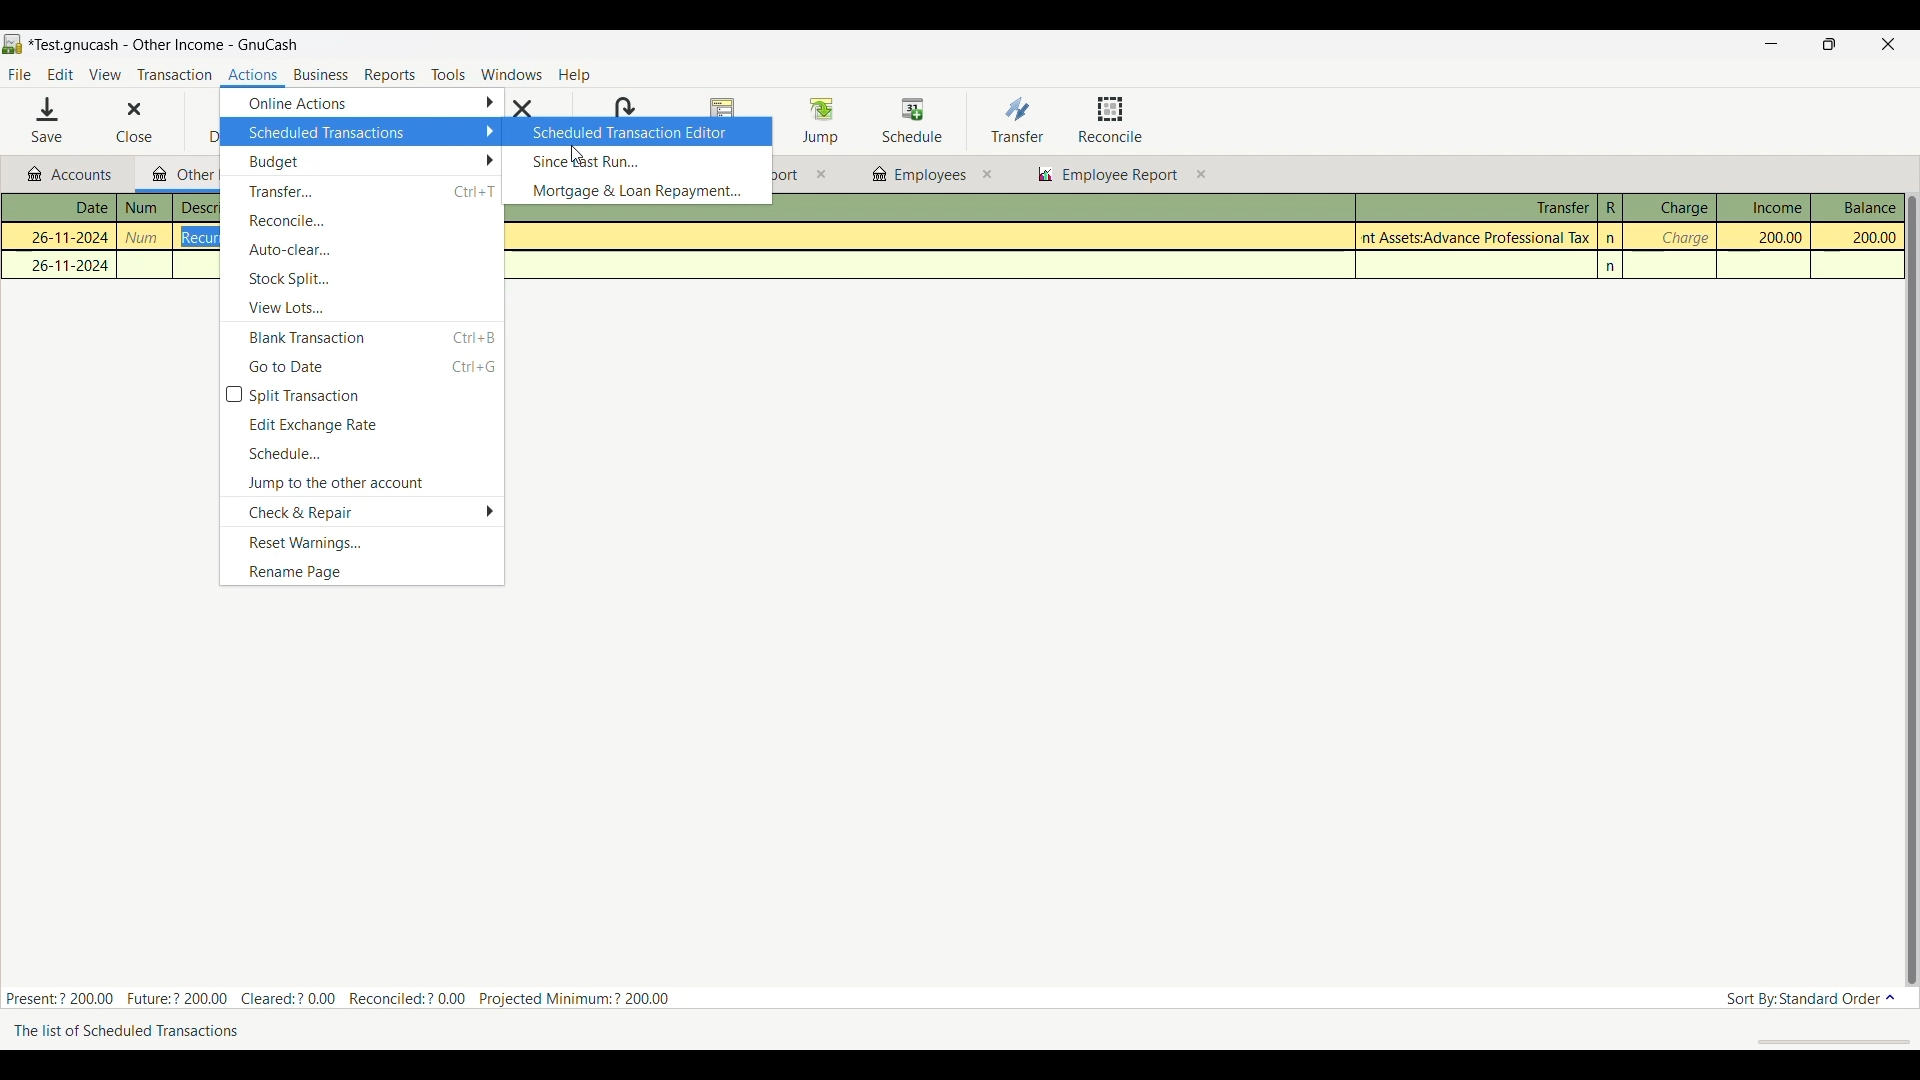 The image size is (1920, 1080). What do you see at coordinates (70, 208) in the screenshot?
I see `Date` at bounding box center [70, 208].